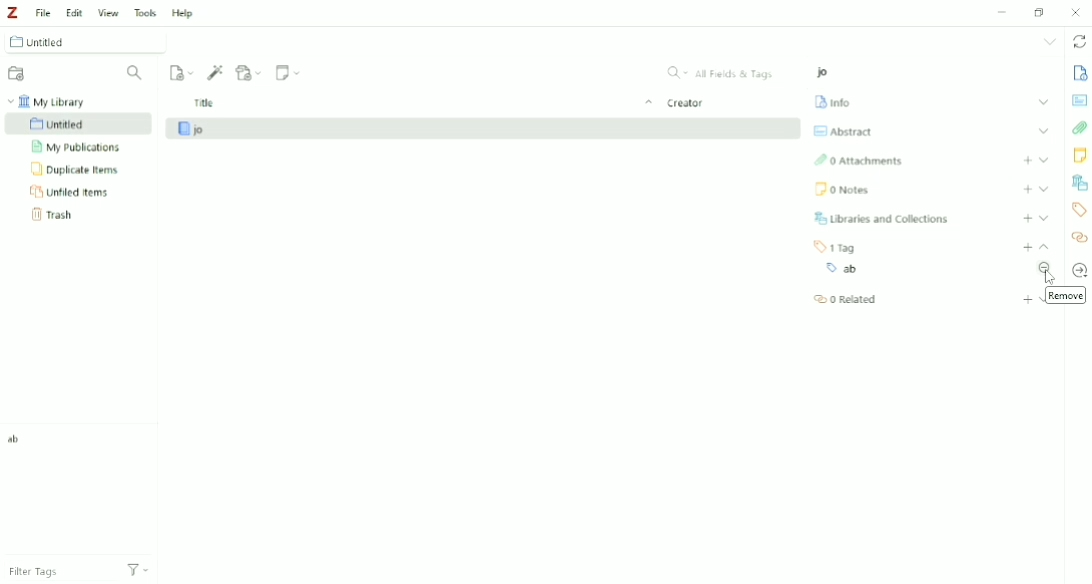 This screenshot has width=1092, height=584. Describe the element at coordinates (184, 13) in the screenshot. I see `Help` at that location.